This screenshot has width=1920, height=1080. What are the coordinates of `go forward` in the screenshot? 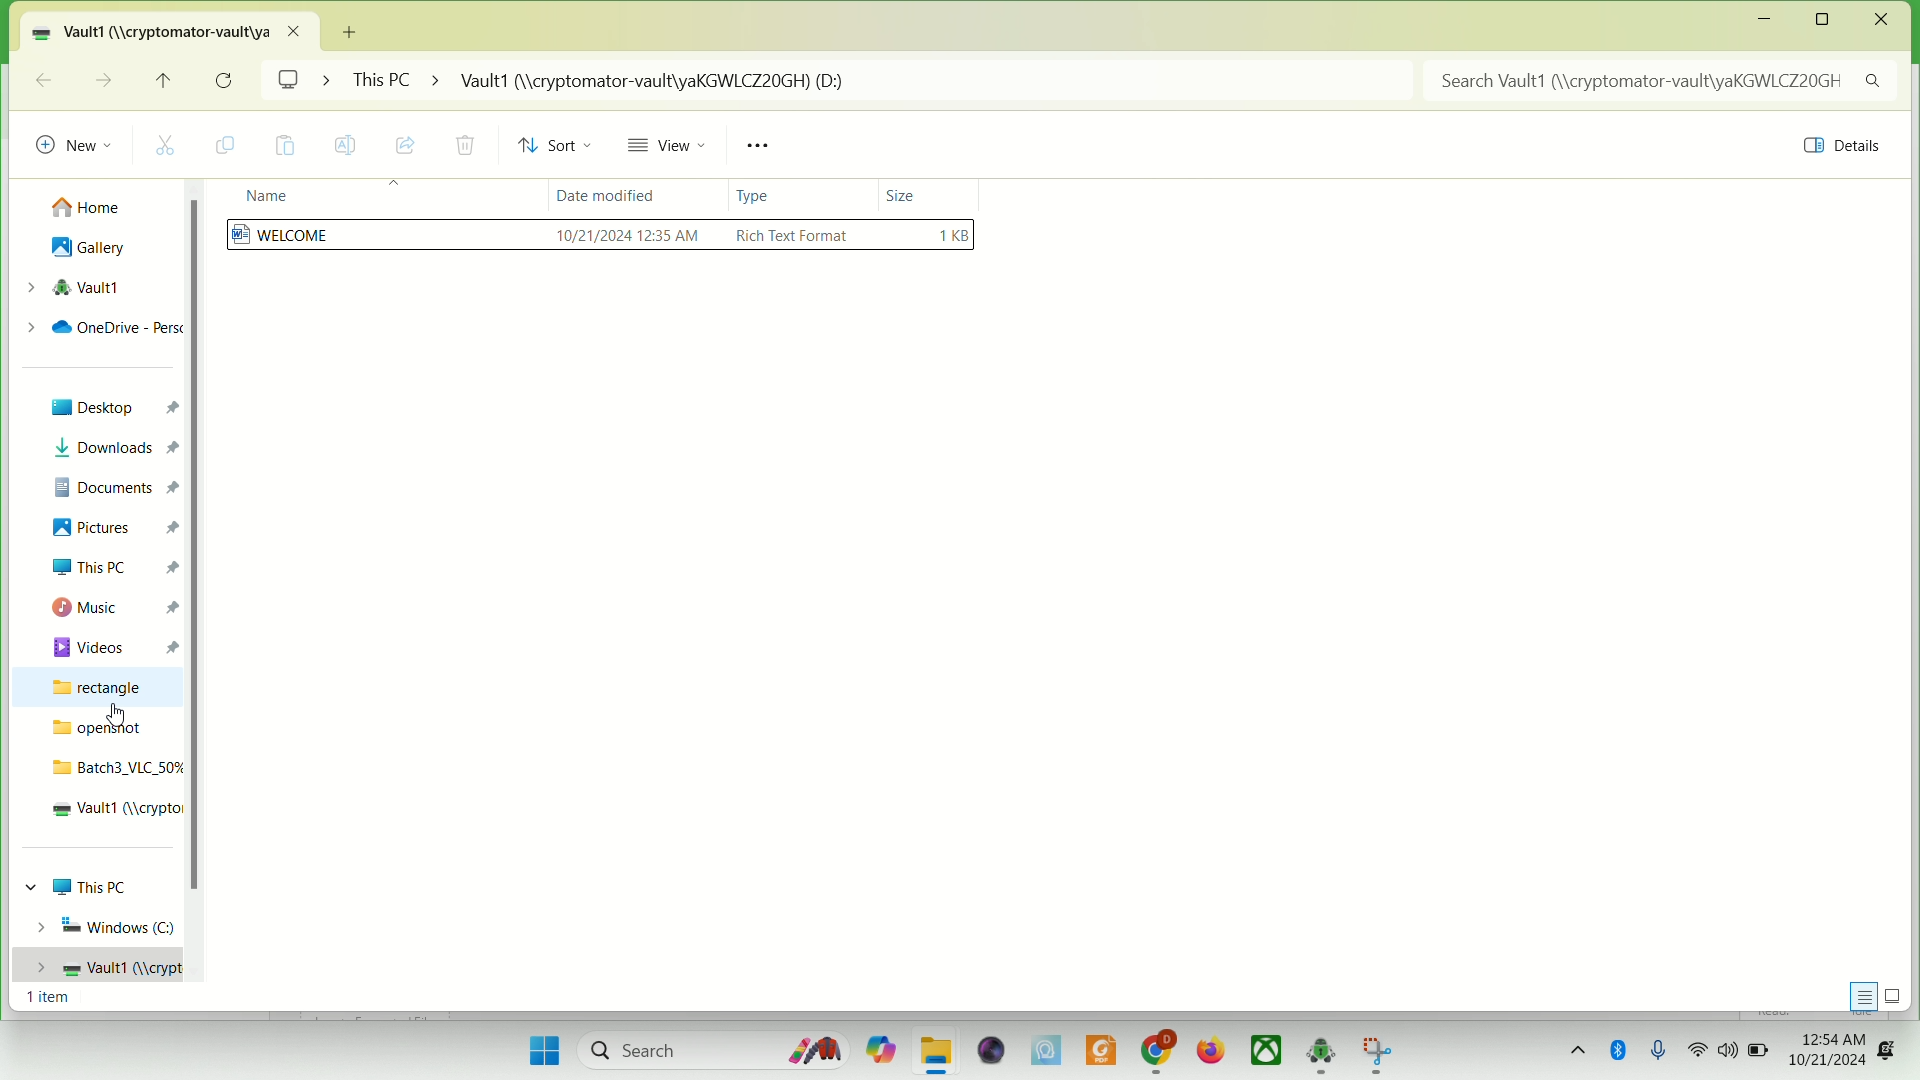 It's located at (101, 79).